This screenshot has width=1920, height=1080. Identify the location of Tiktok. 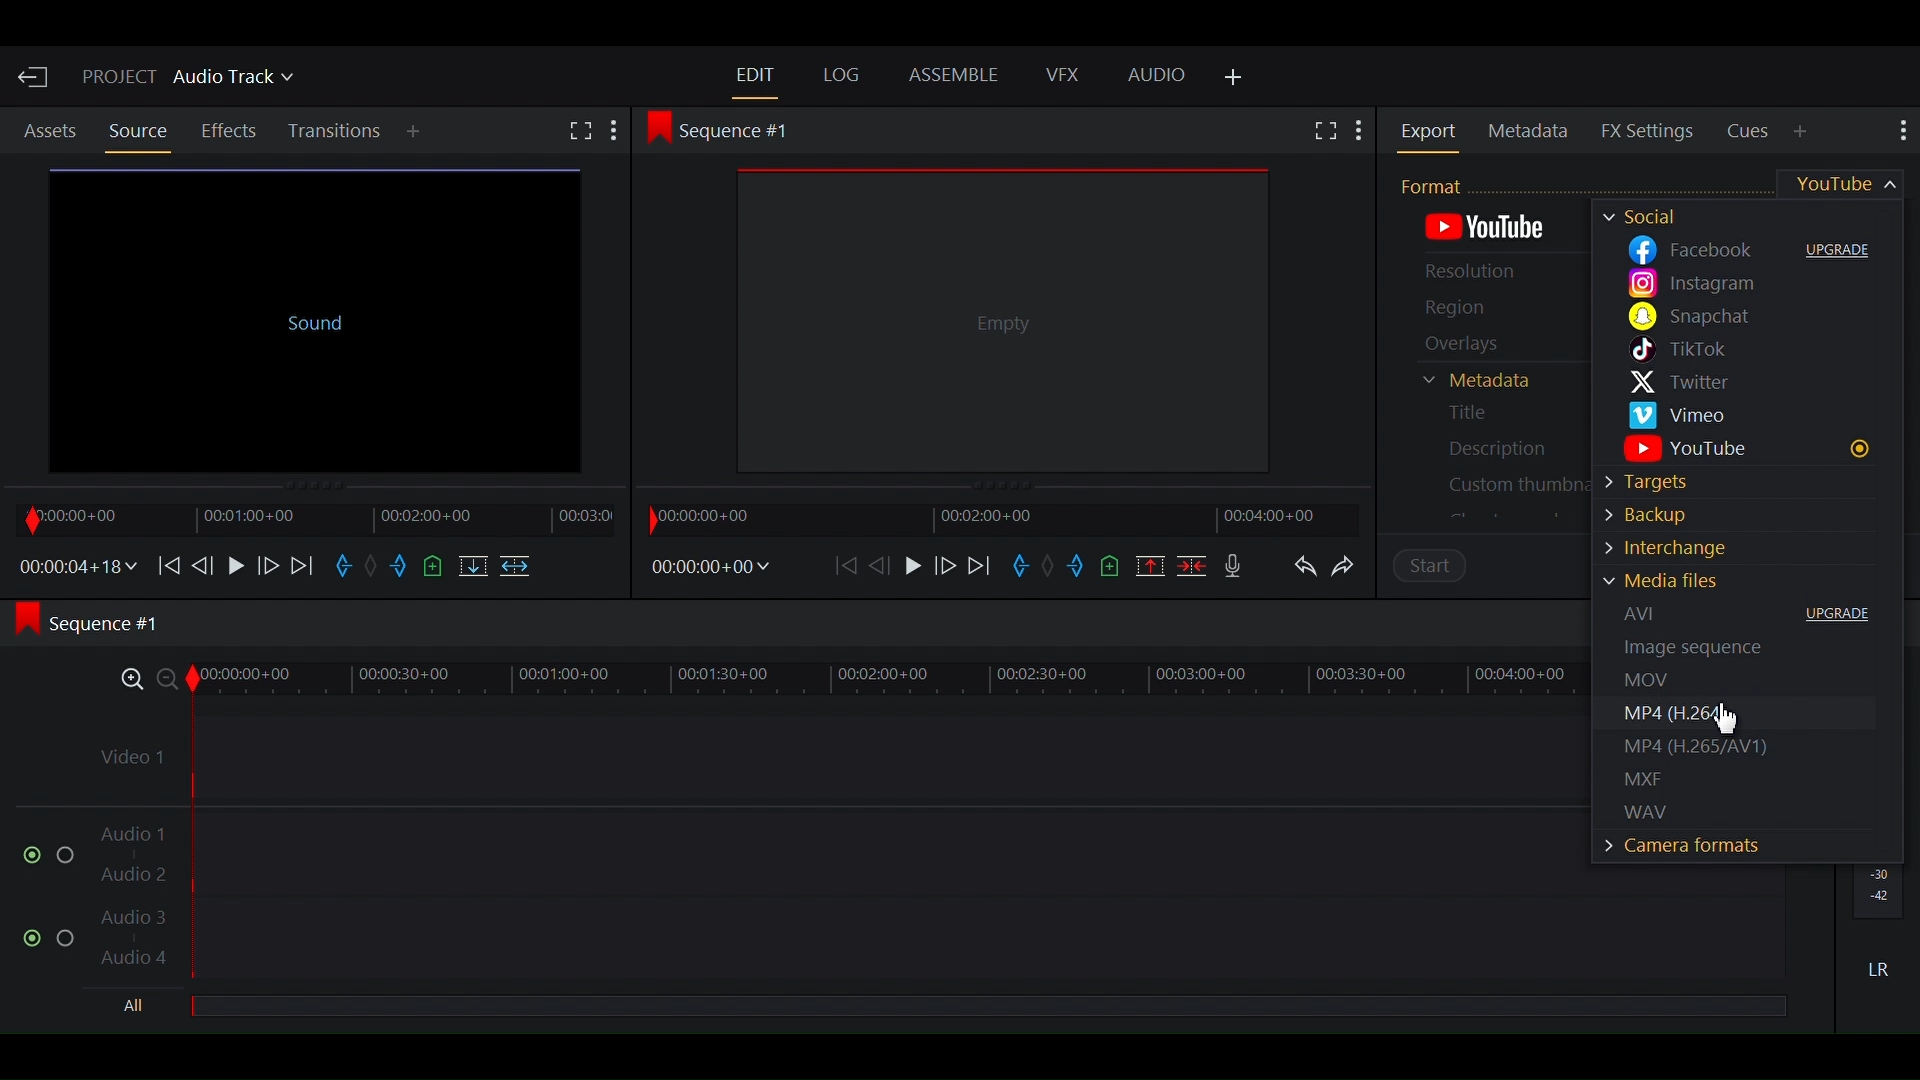
(1746, 352).